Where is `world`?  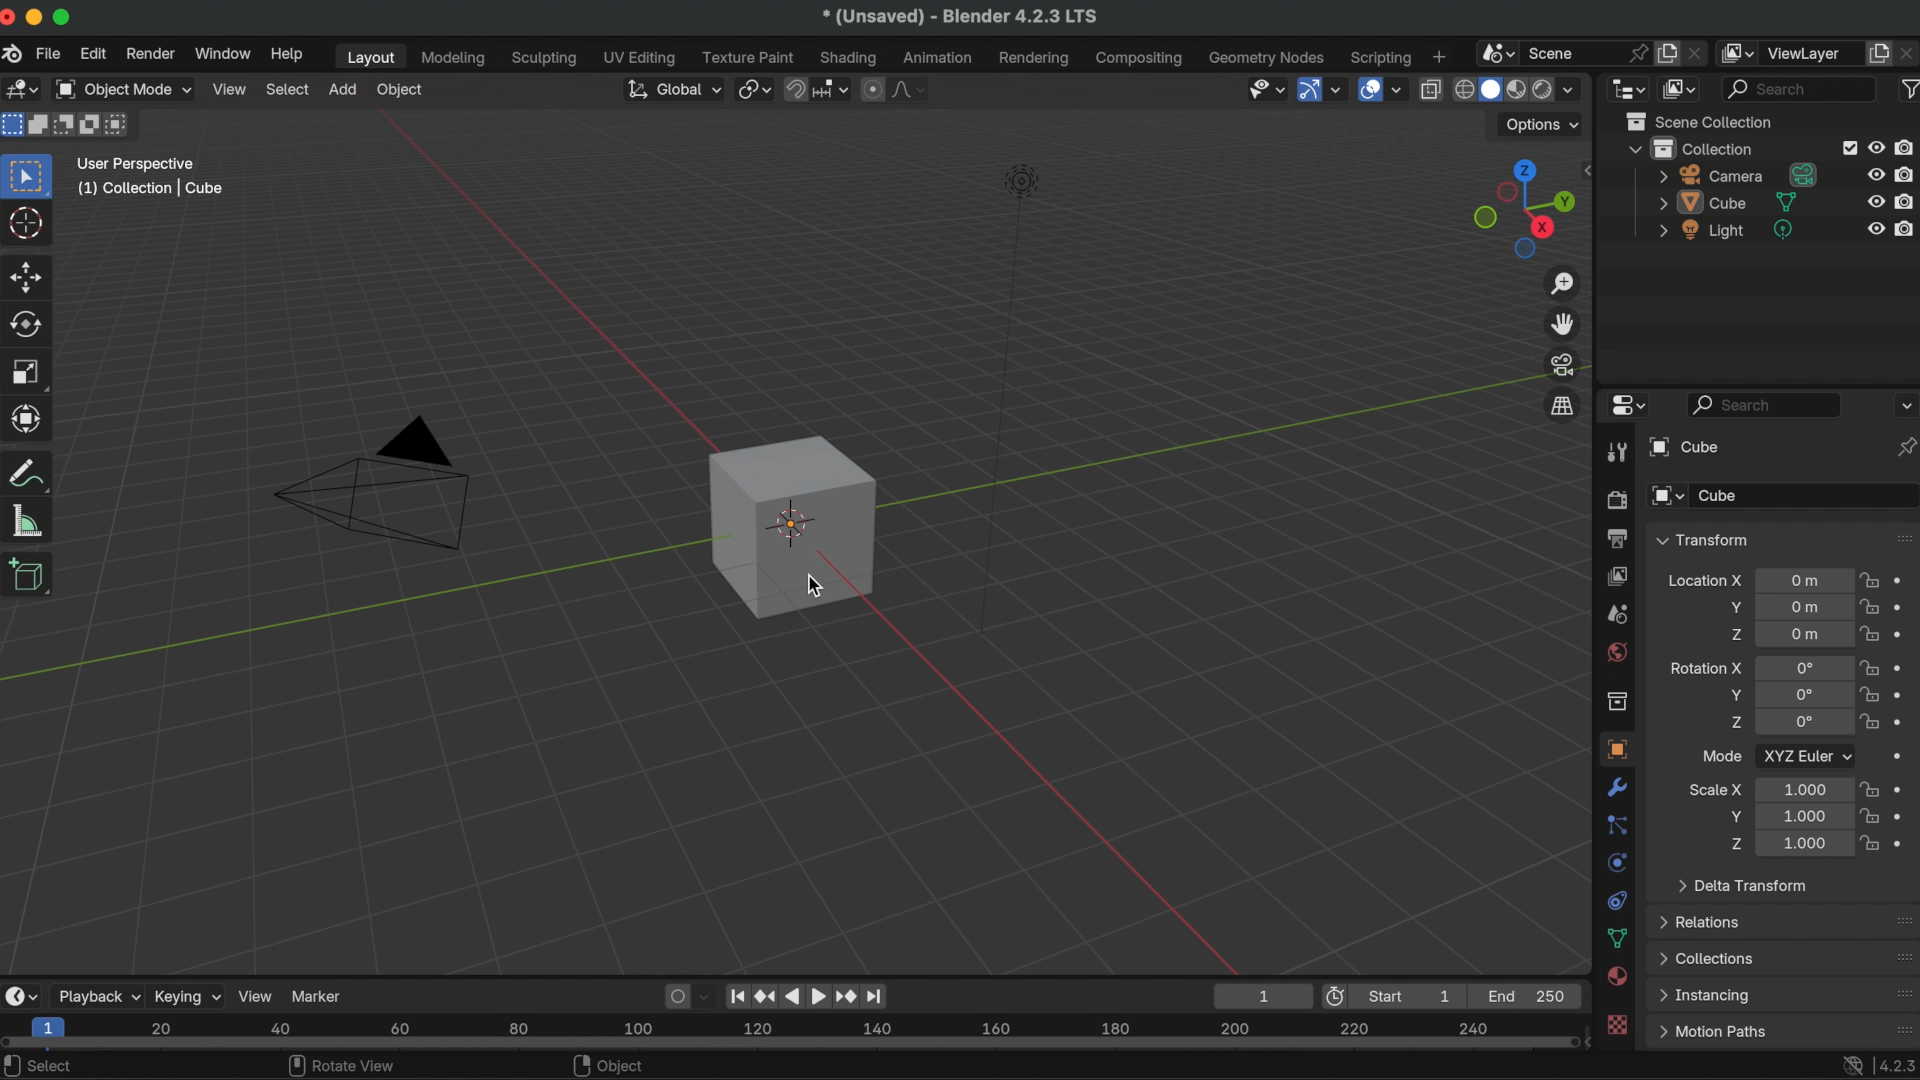
world is located at coordinates (1616, 651).